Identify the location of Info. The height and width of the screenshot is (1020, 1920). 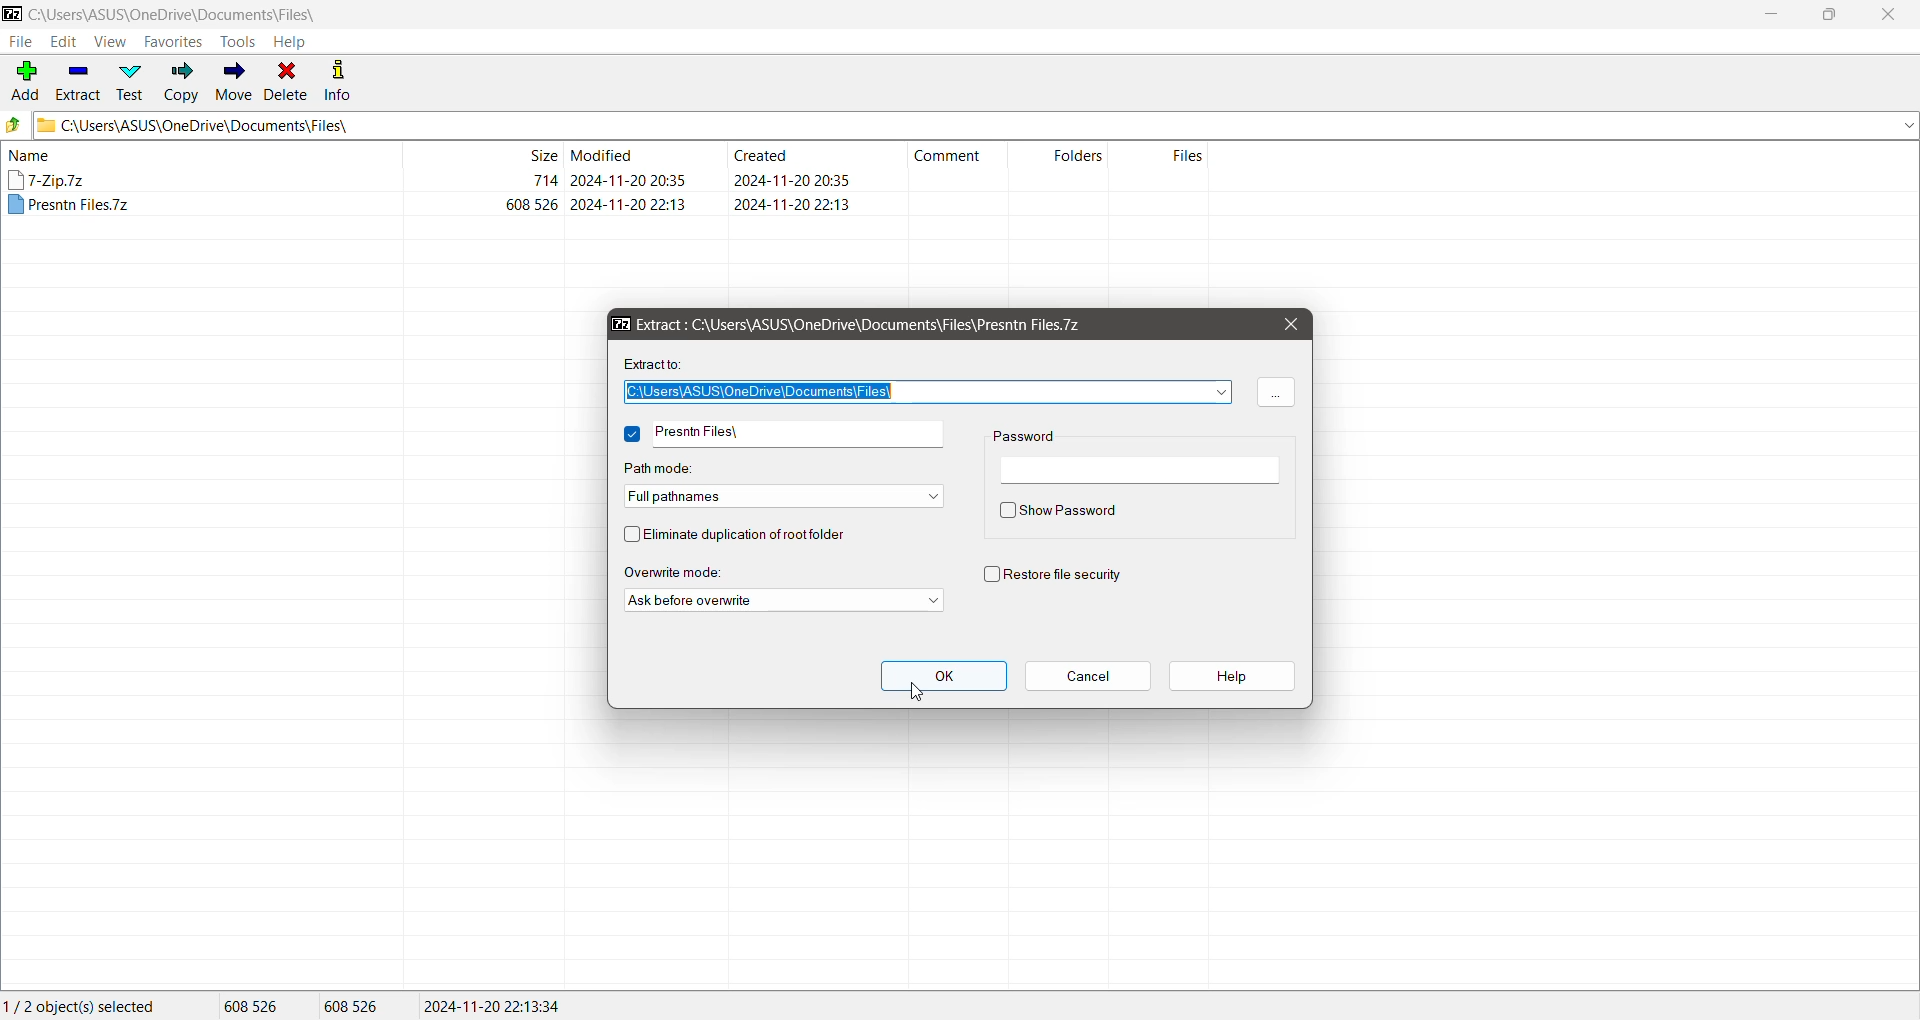
(340, 81).